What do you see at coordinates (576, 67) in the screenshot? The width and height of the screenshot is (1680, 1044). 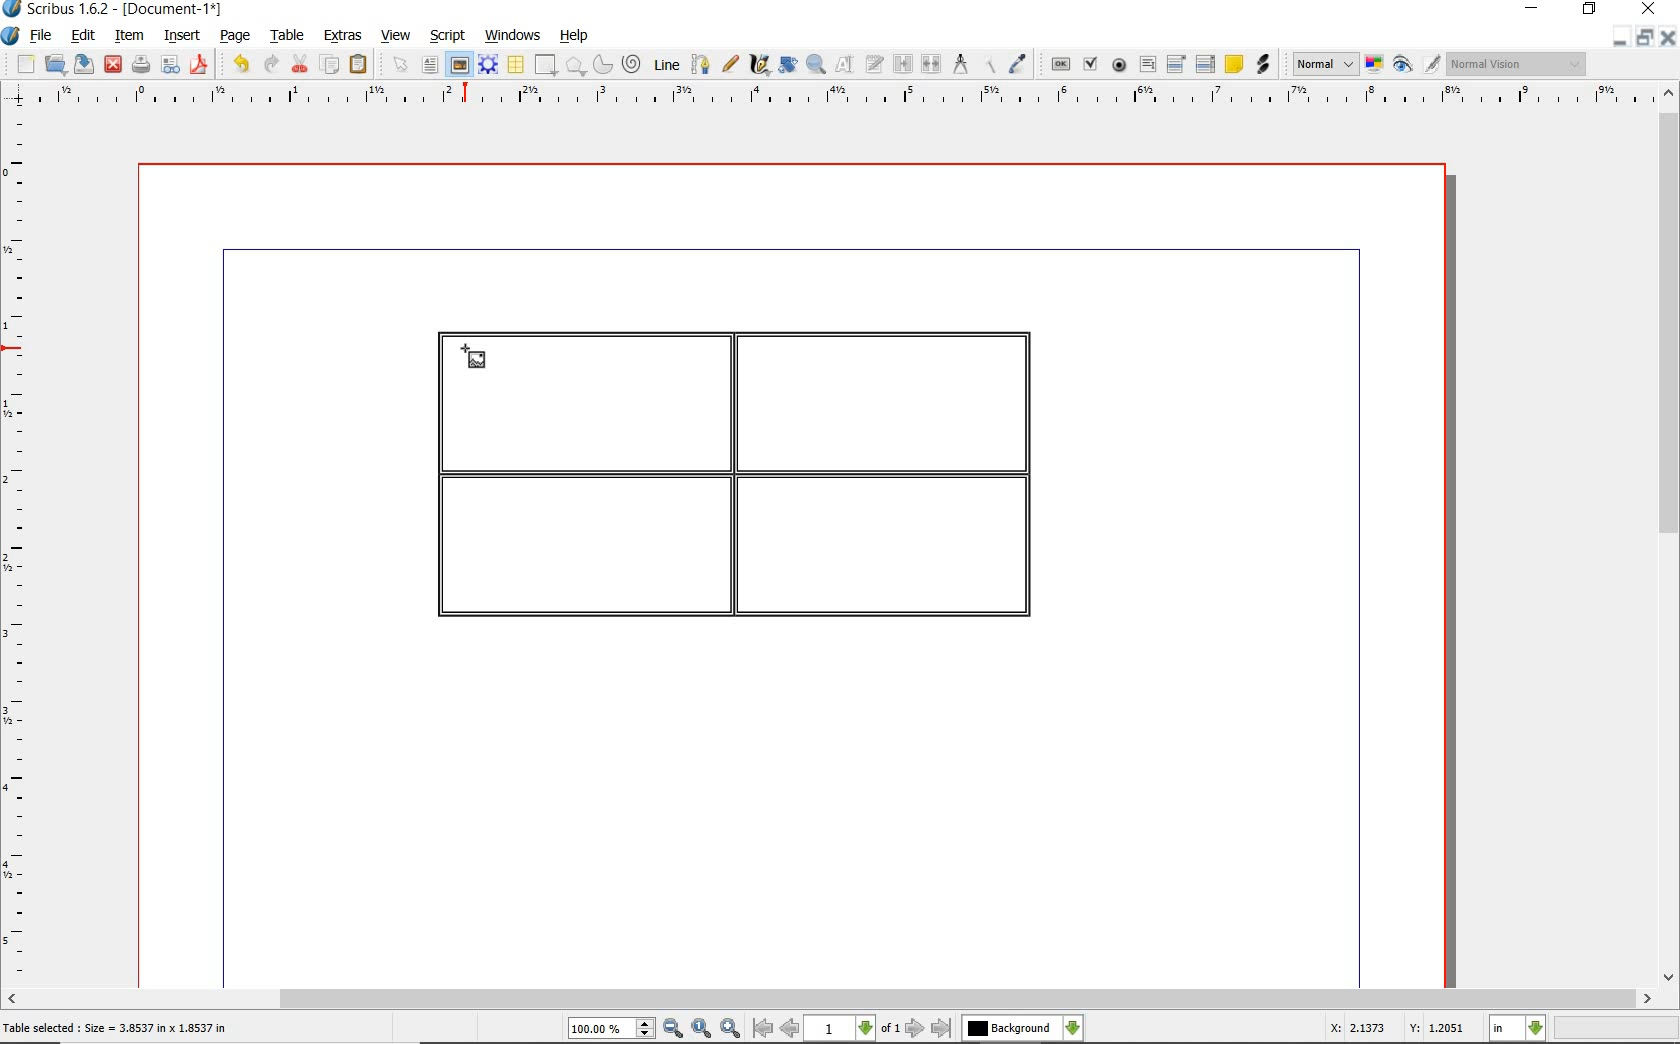 I see `shape` at bounding box center [576, 67].